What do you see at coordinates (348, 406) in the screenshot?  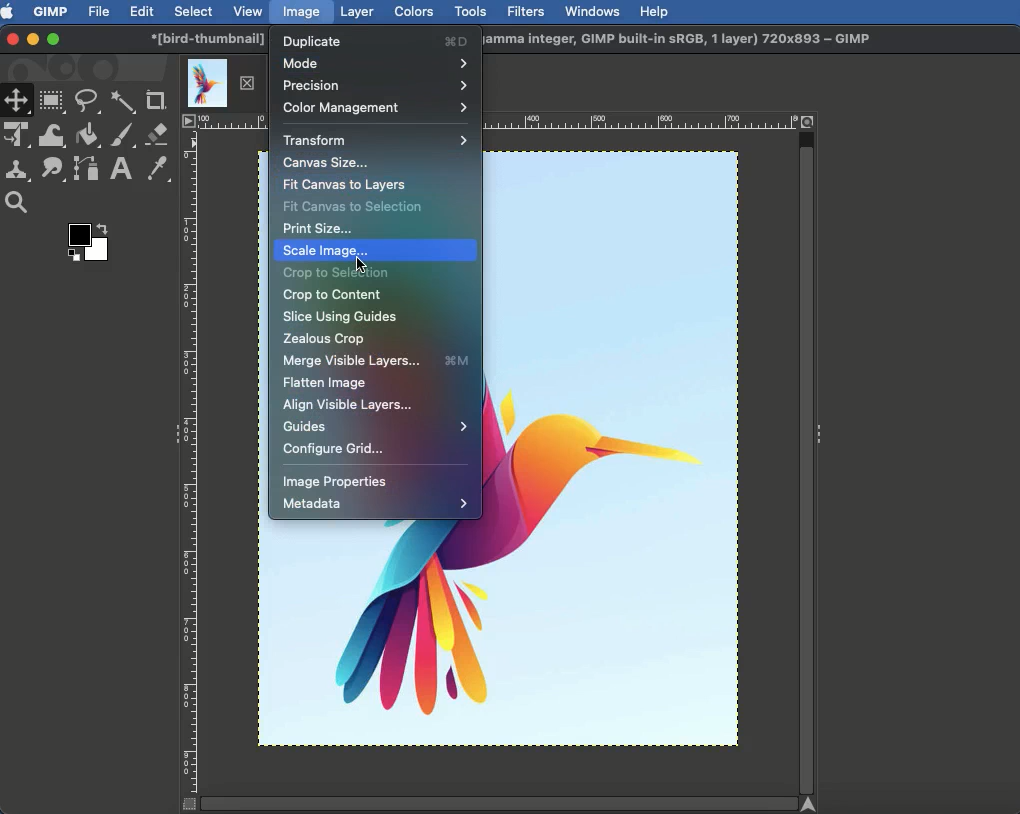 I see `Align visible layers` at bounding box center [348, 406].